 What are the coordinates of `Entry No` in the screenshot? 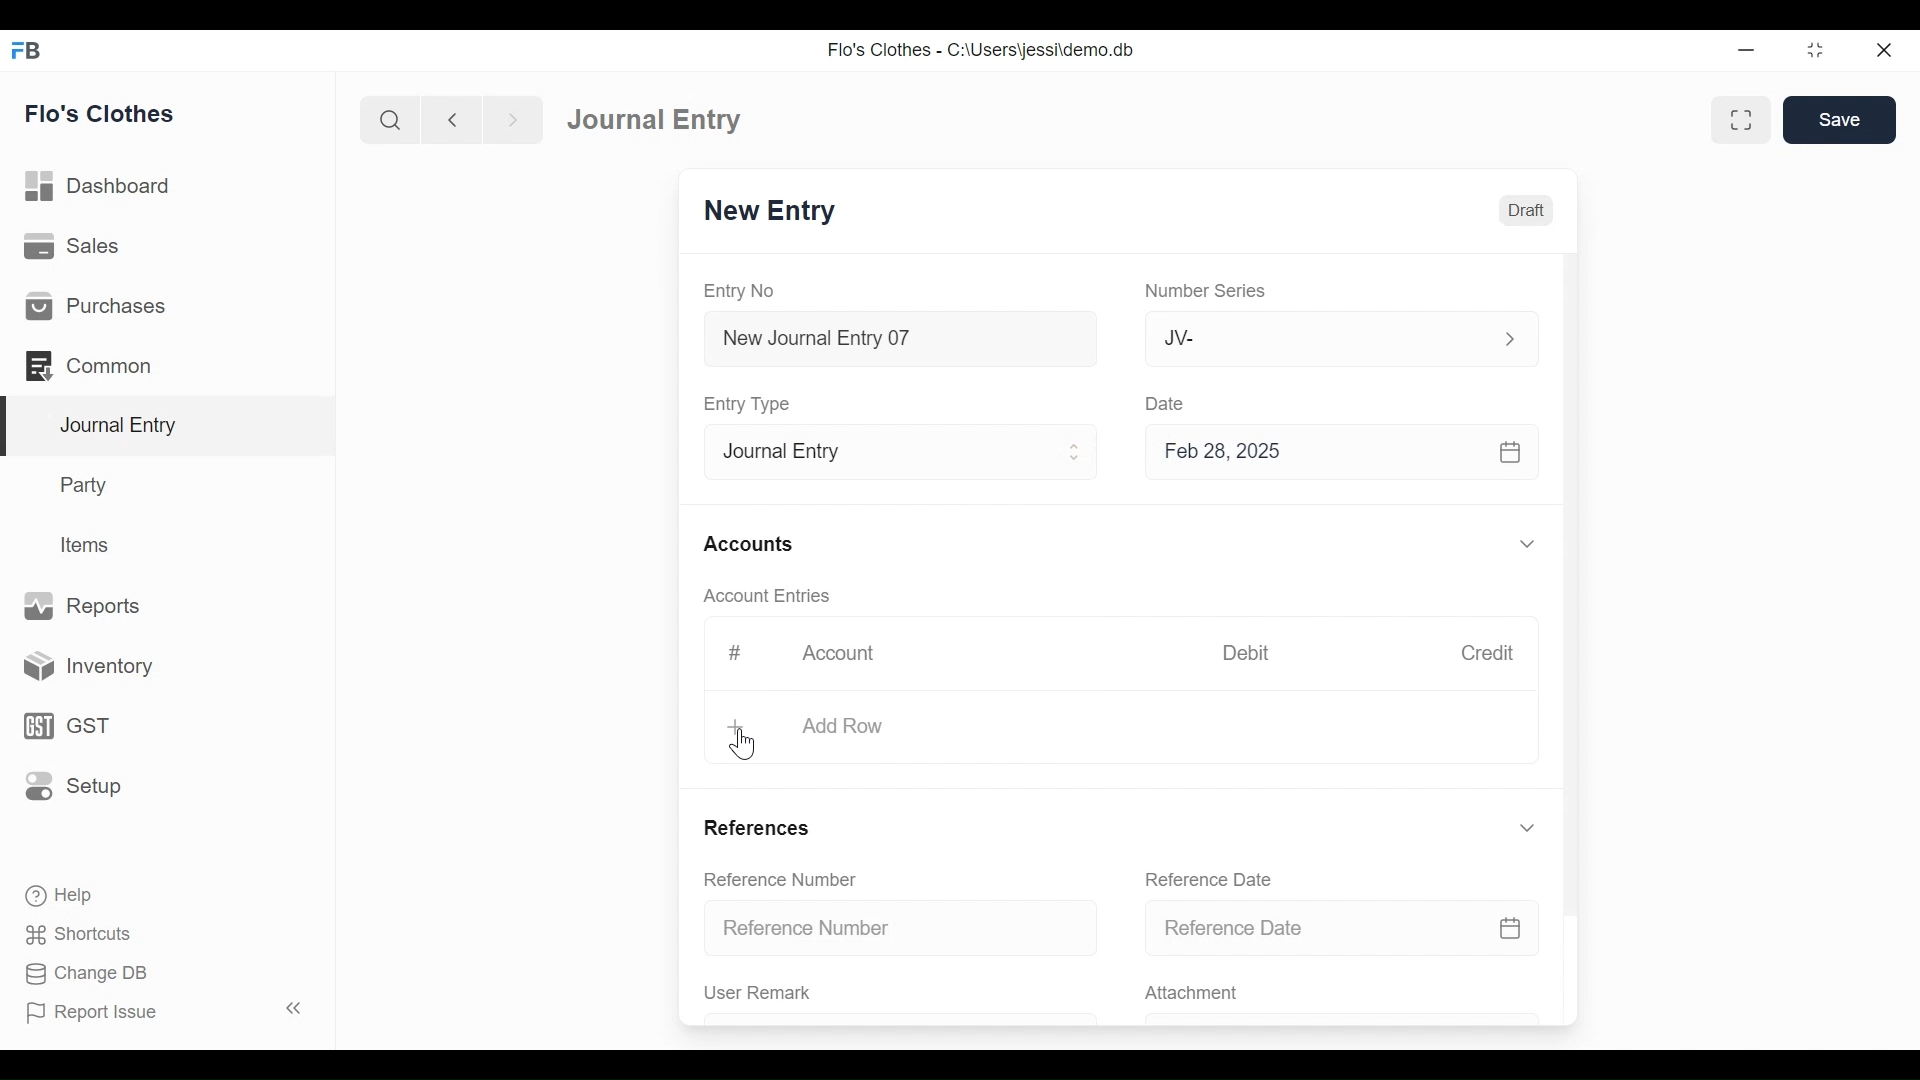 It's located at (739, 290).